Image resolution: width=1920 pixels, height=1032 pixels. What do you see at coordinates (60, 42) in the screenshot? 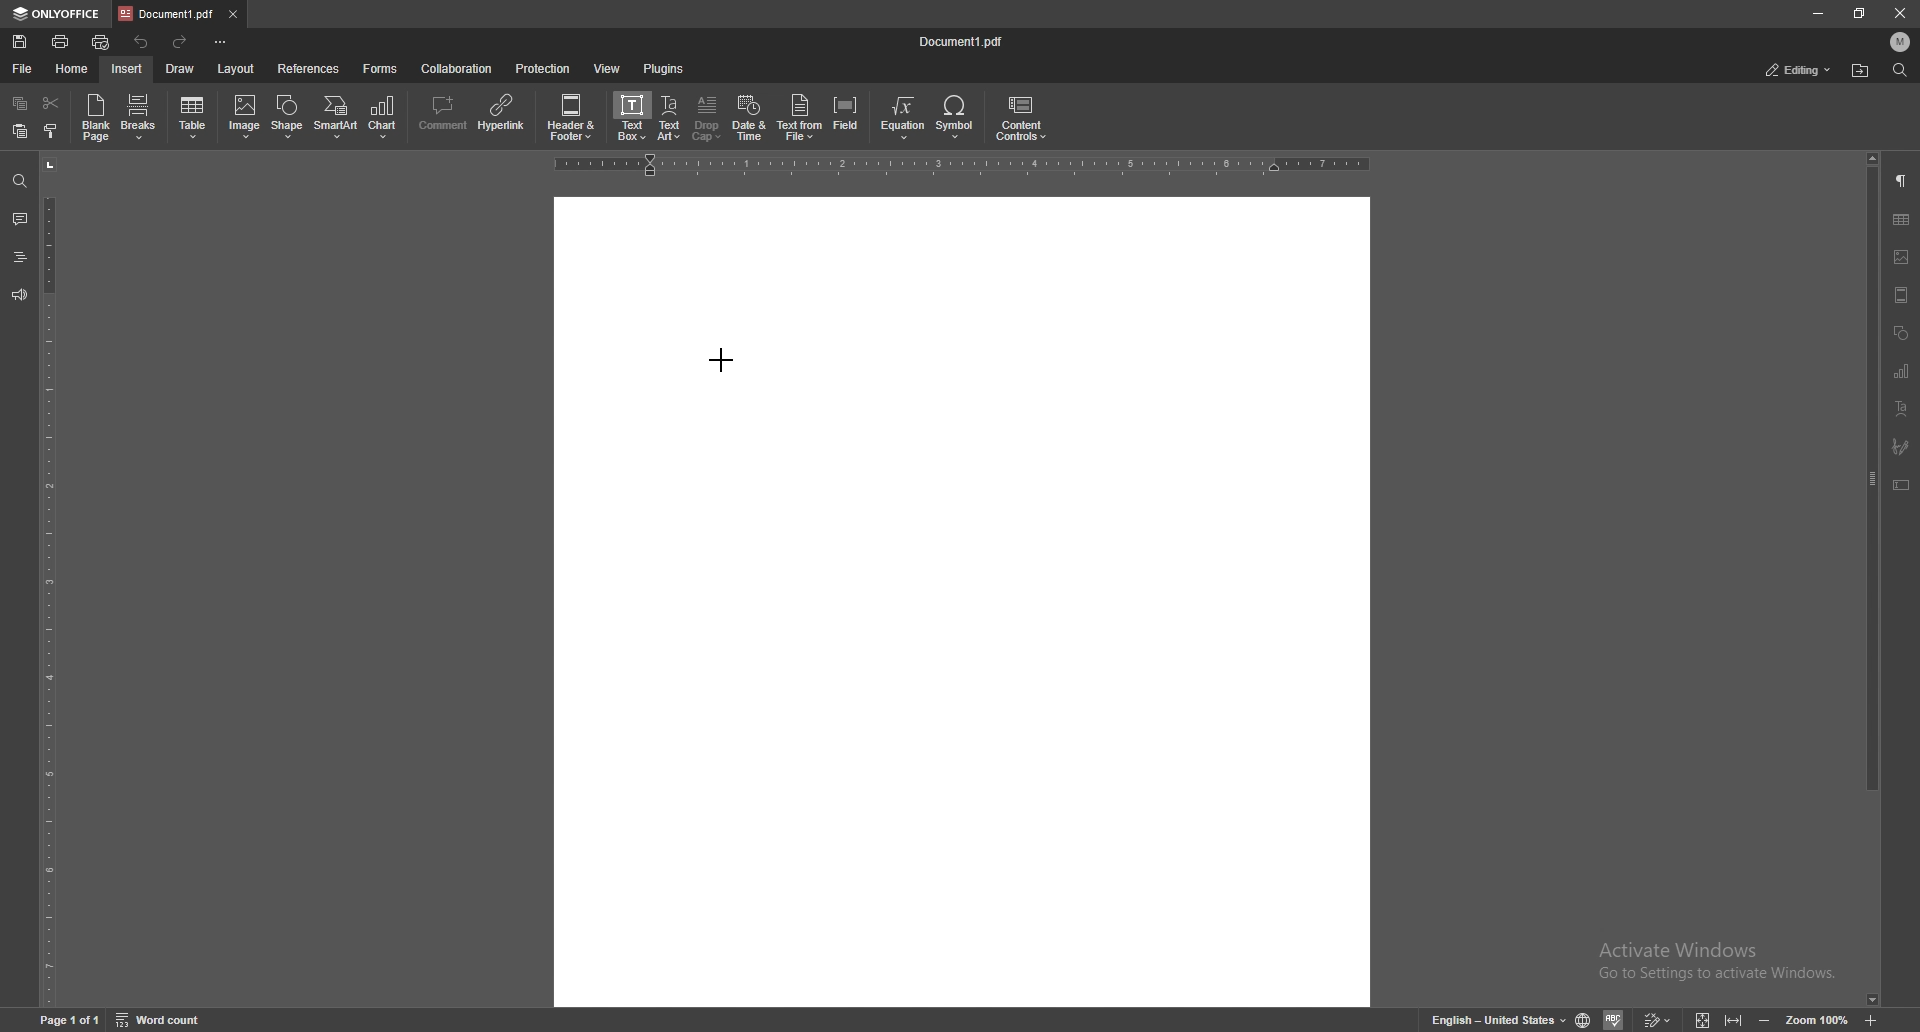
I see `print` at bounding box center [60, 42].